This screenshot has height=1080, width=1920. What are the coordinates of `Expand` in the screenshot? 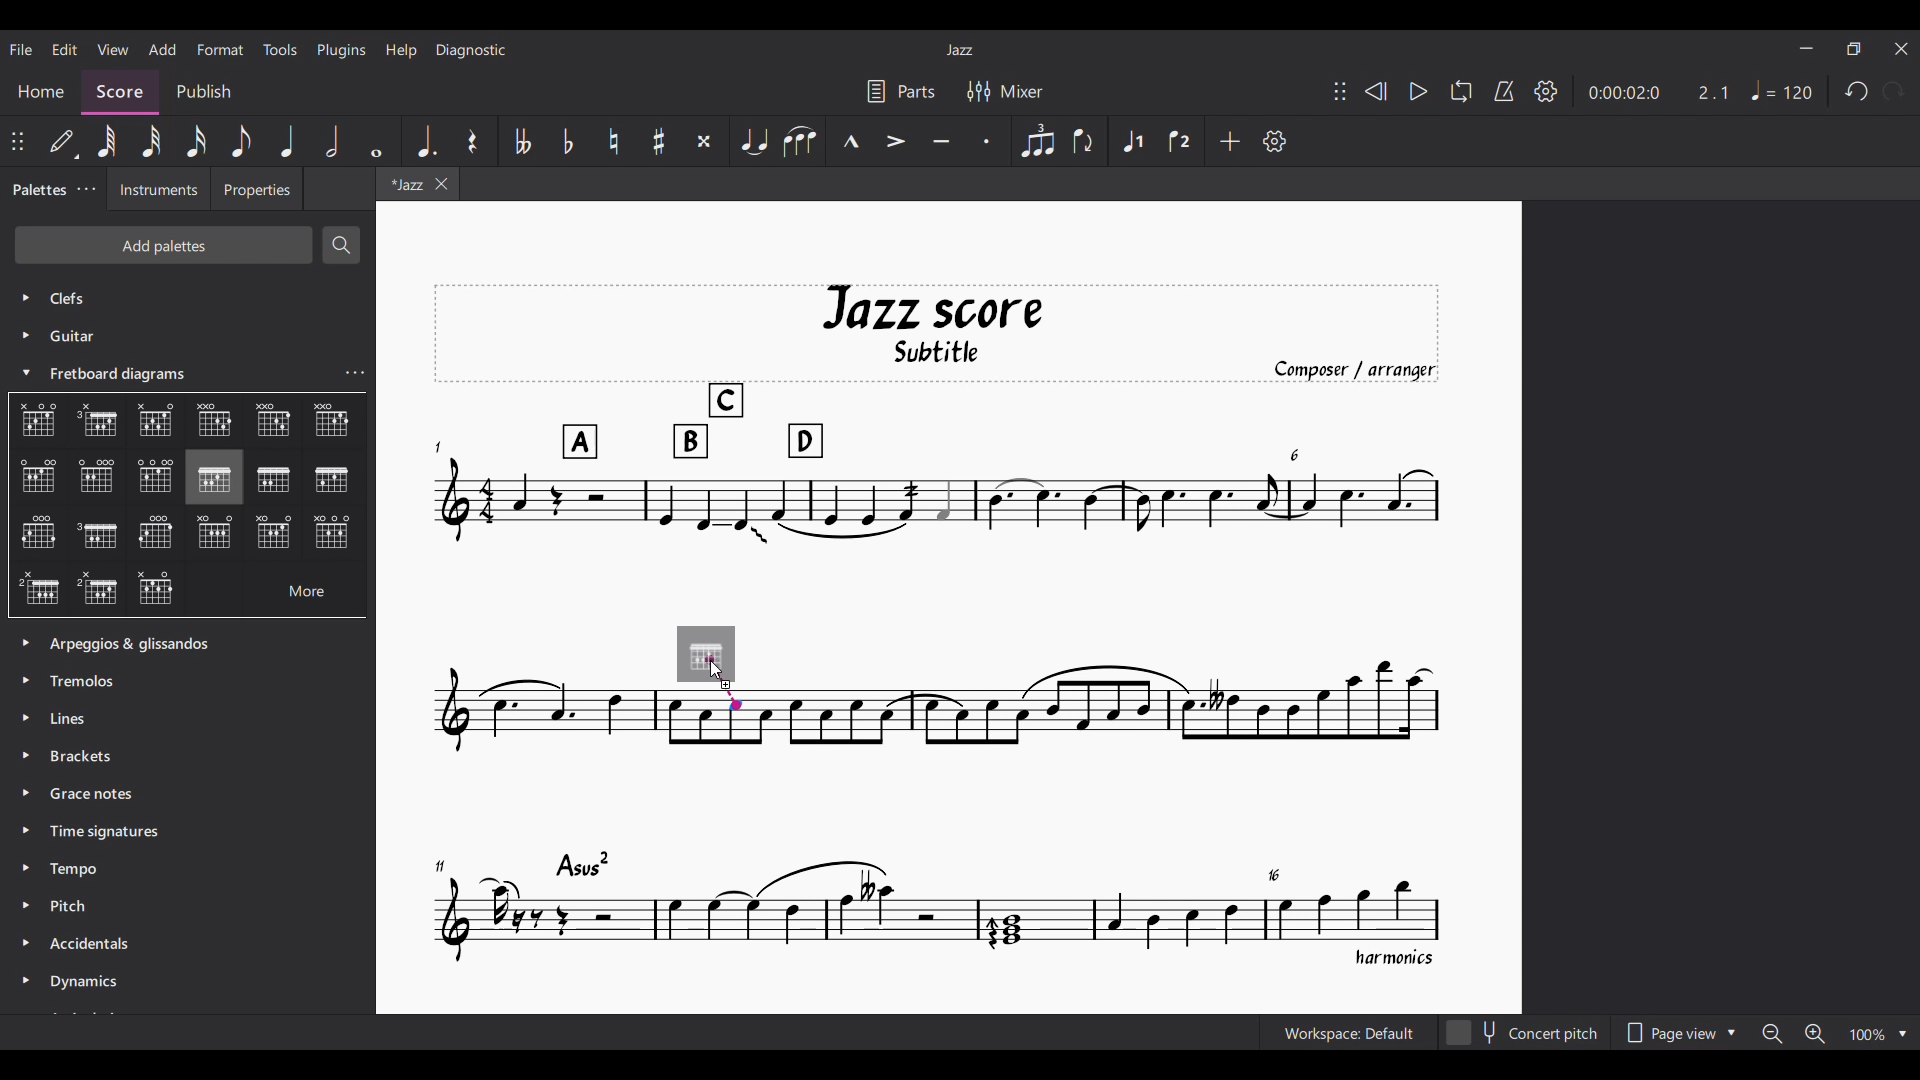 It's located at (29, 812).